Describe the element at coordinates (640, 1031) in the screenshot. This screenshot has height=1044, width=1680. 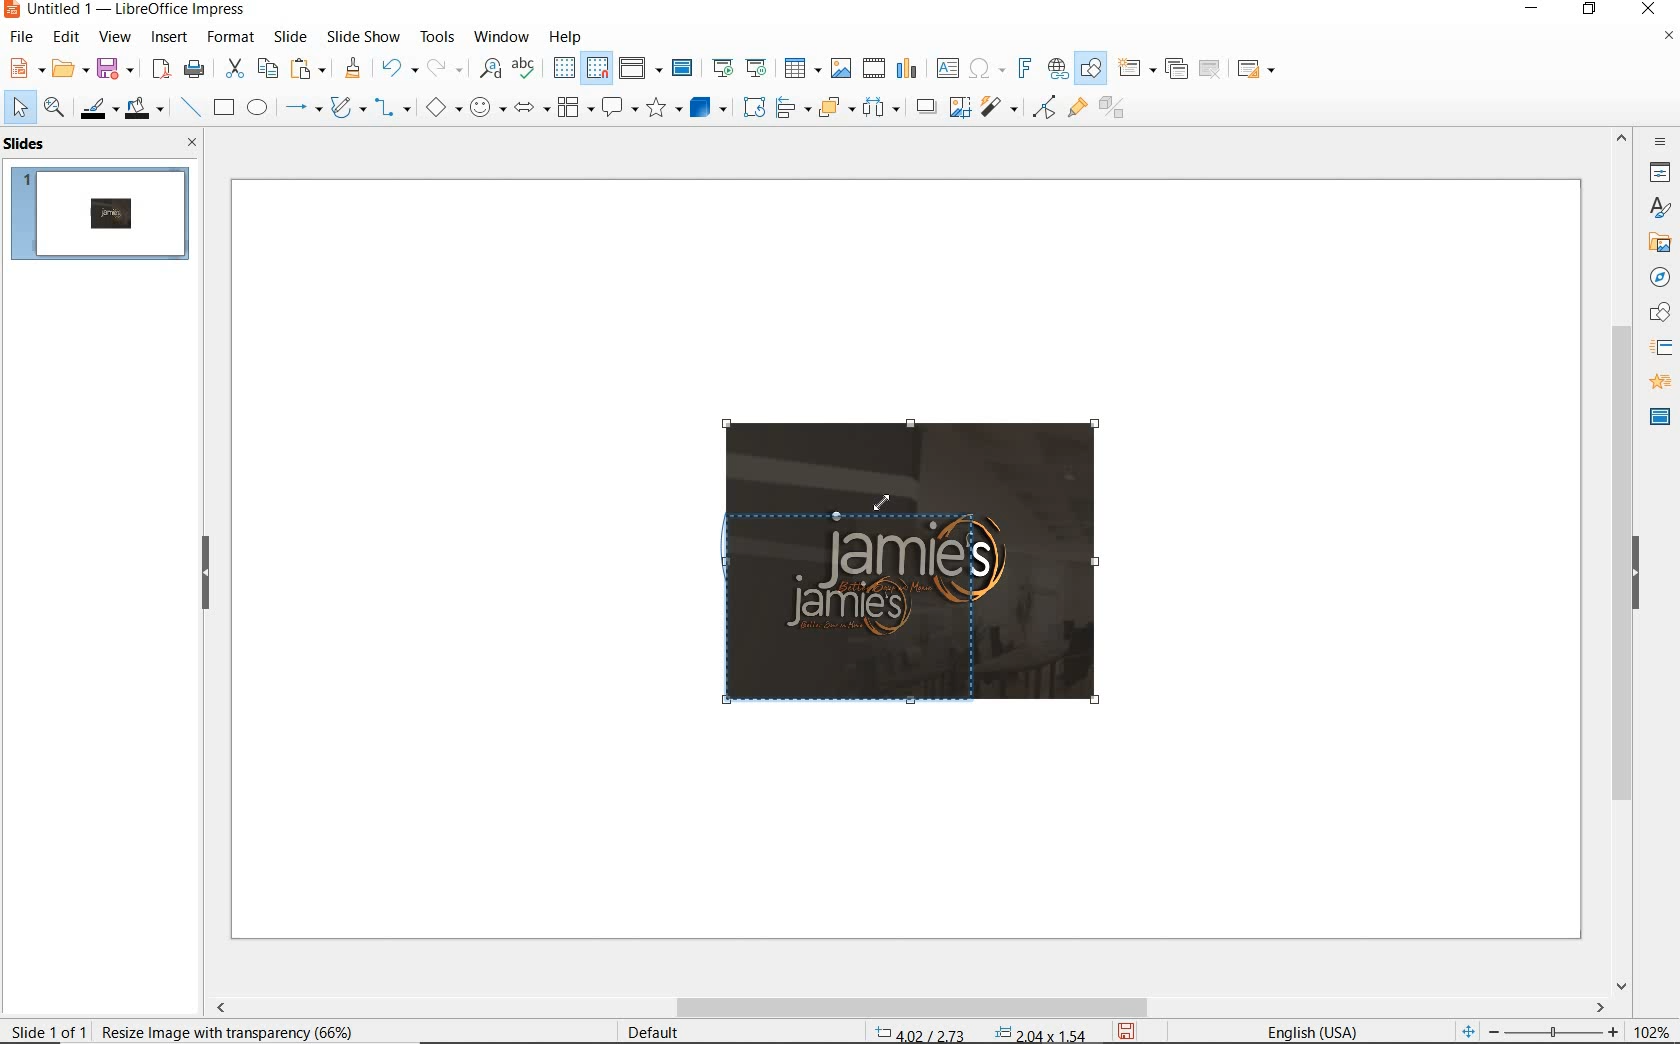
I see `default` at that location.